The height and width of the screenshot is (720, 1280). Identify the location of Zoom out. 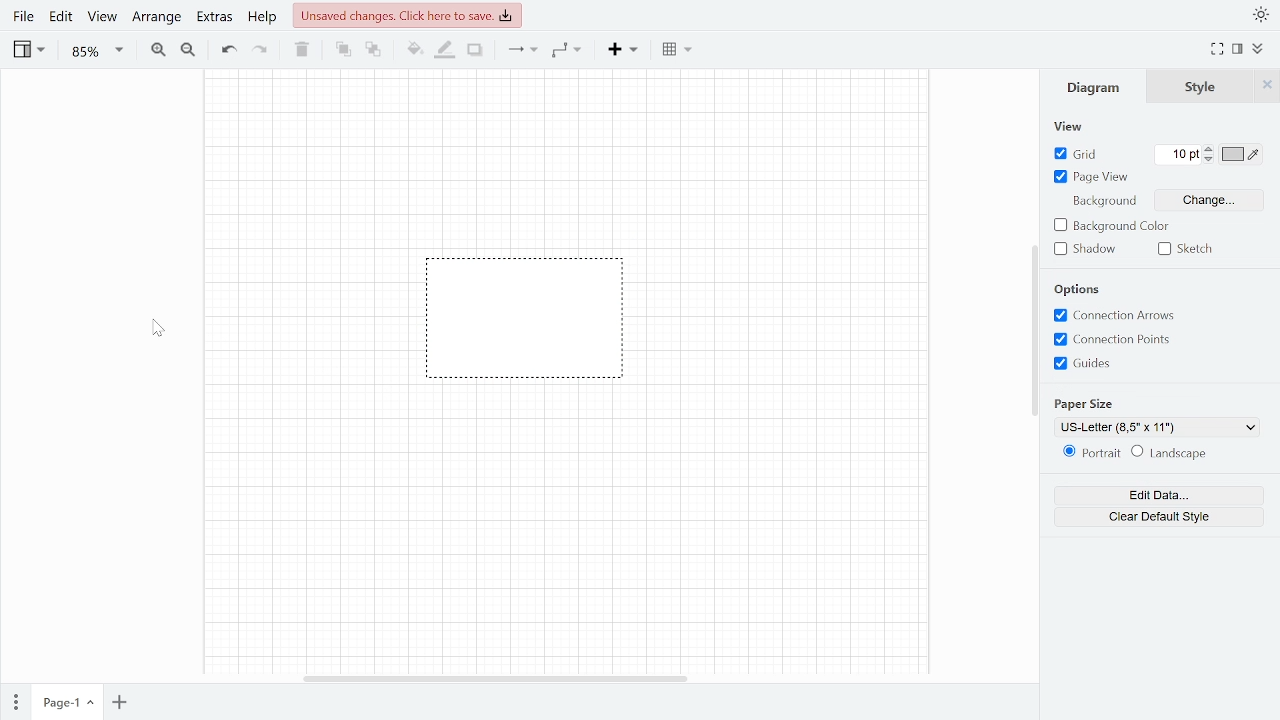
(186, 50).